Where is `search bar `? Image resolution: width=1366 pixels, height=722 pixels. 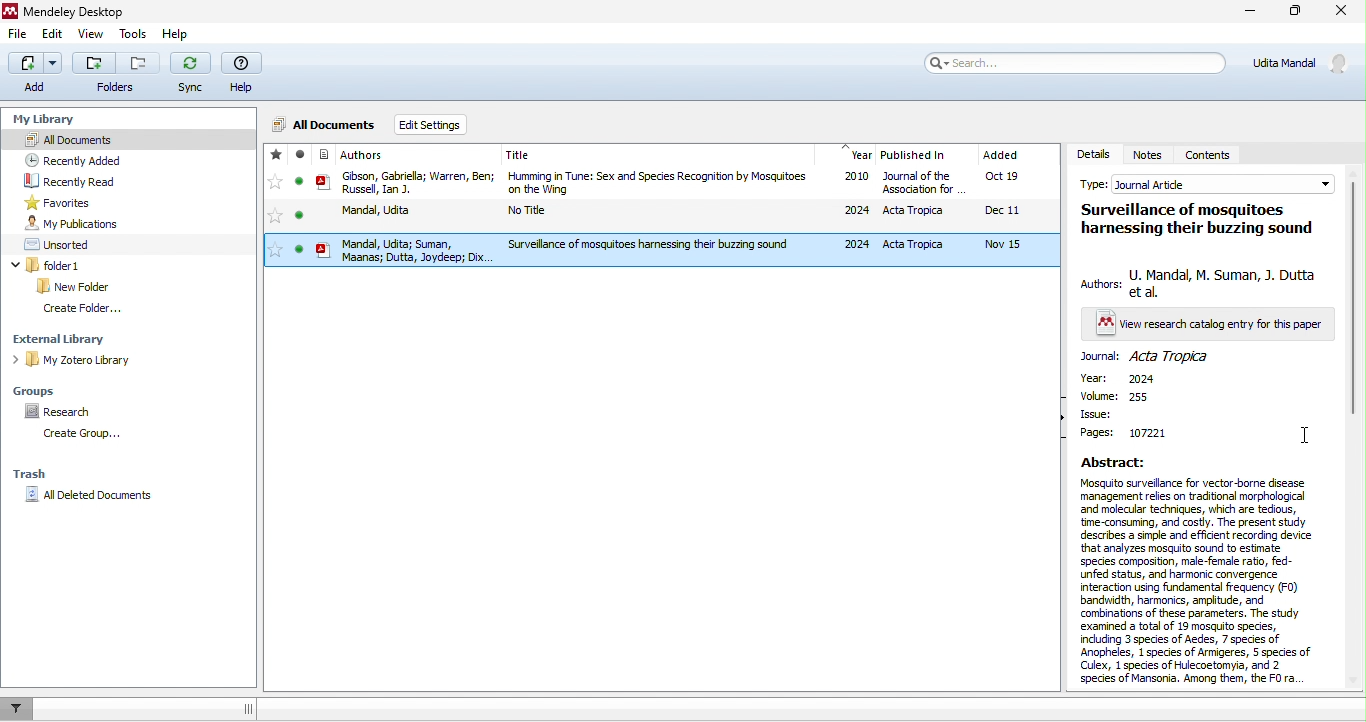
search bar  is located at coordinates (1074, 63).